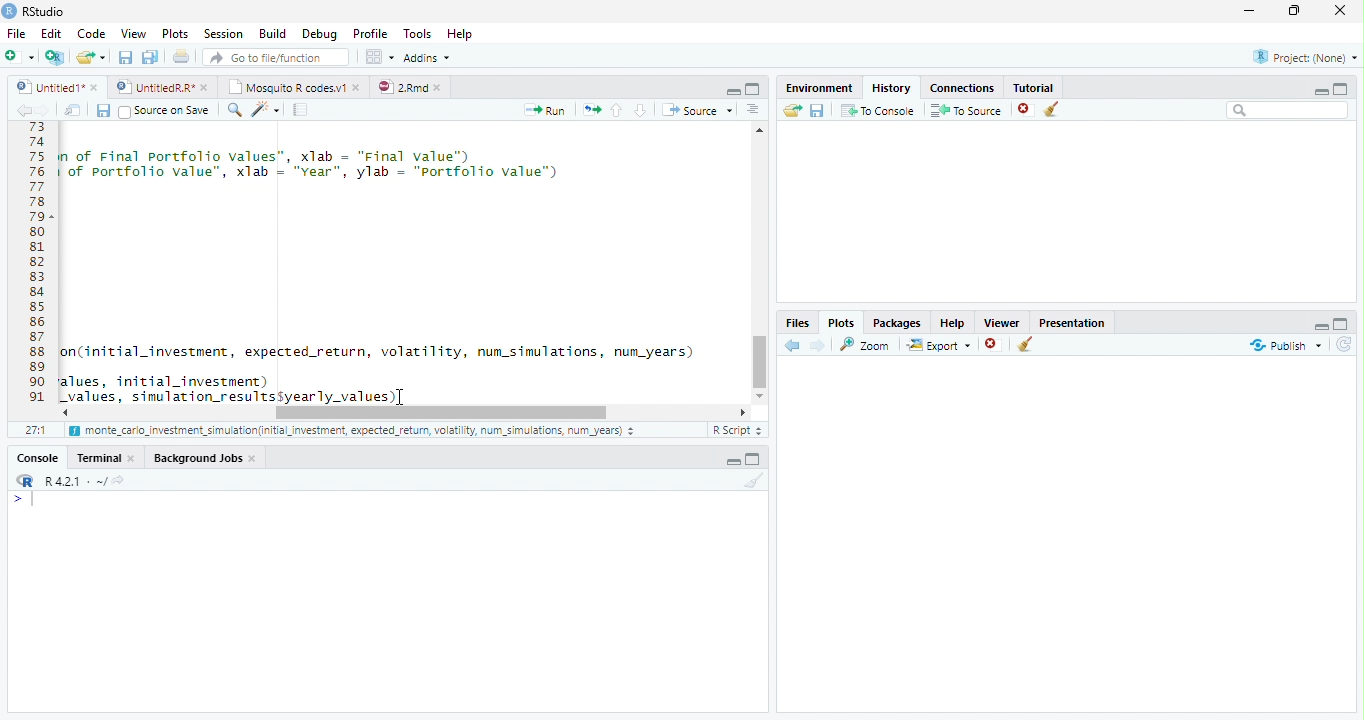 The image size is (1364, 720). What do you see at coordinates (266, 110) in the screenshot?
I see `Code Tools` at bounding box center [266, 110].